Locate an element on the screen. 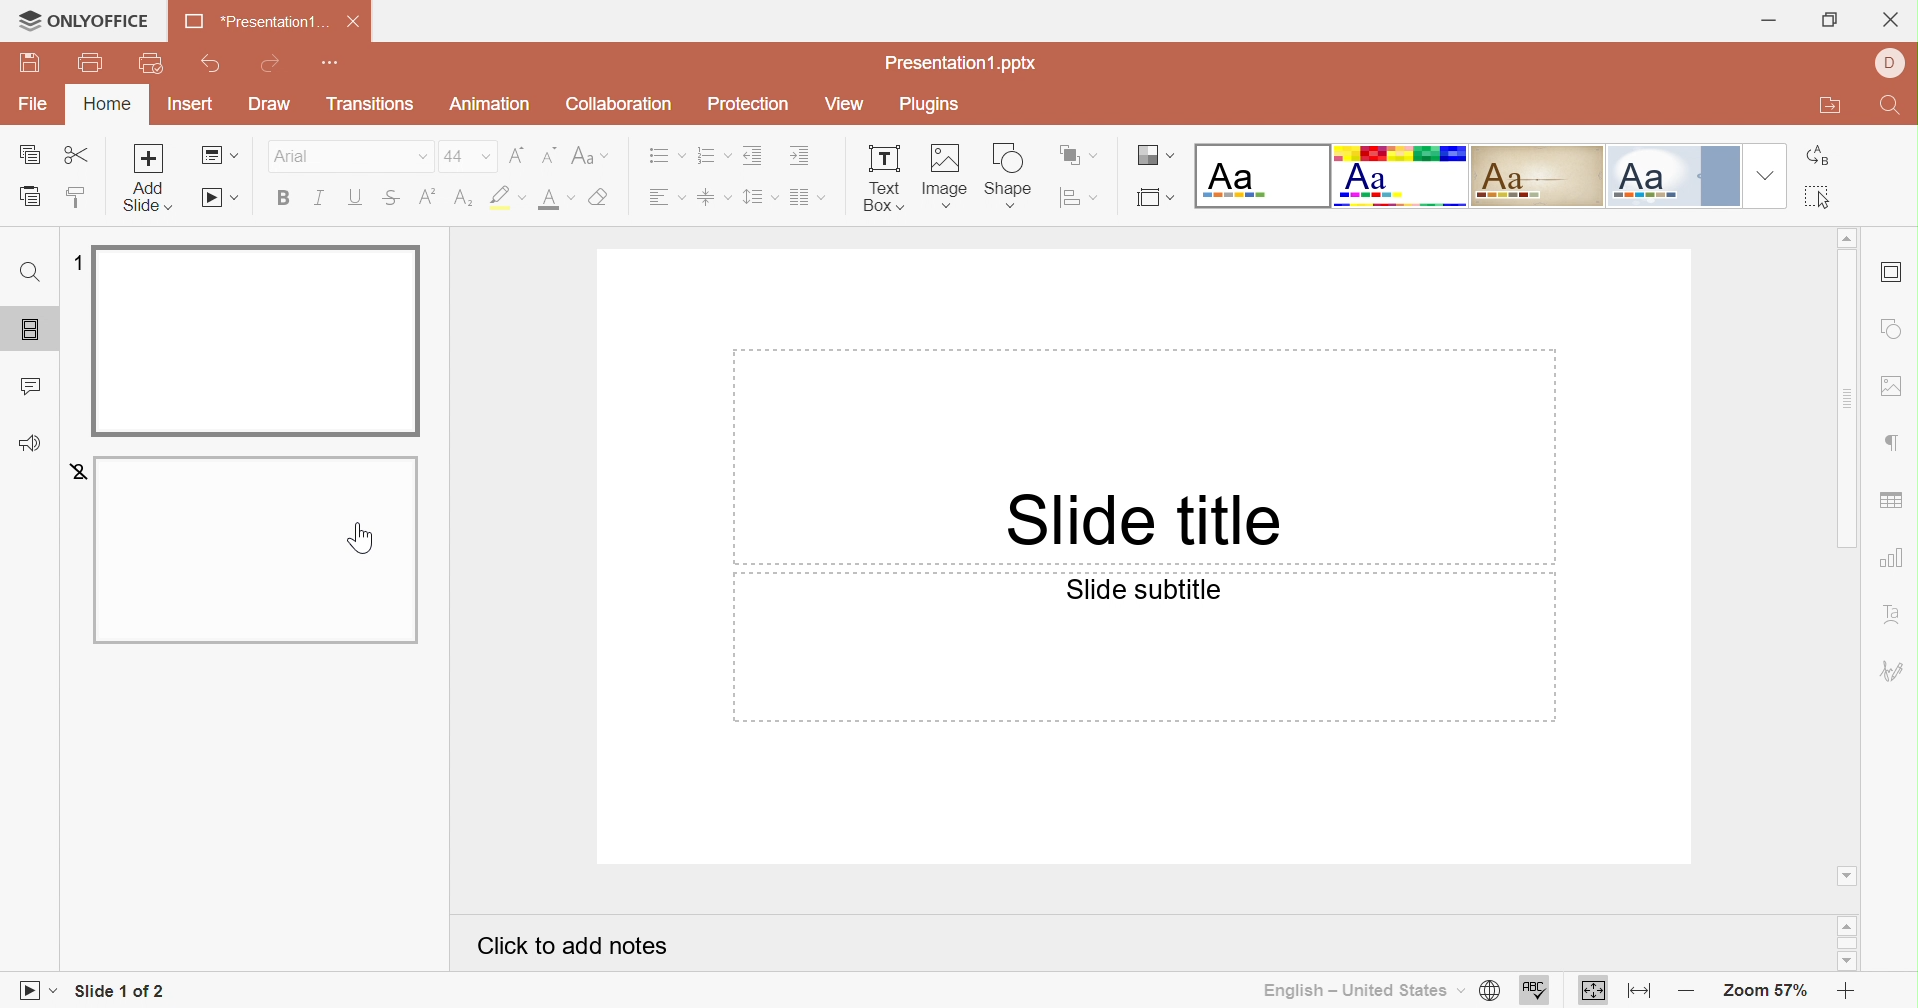 Image resolution: width=1918 pixels, height=1008 pixels. Plugins is located at coordinates (930, 105).